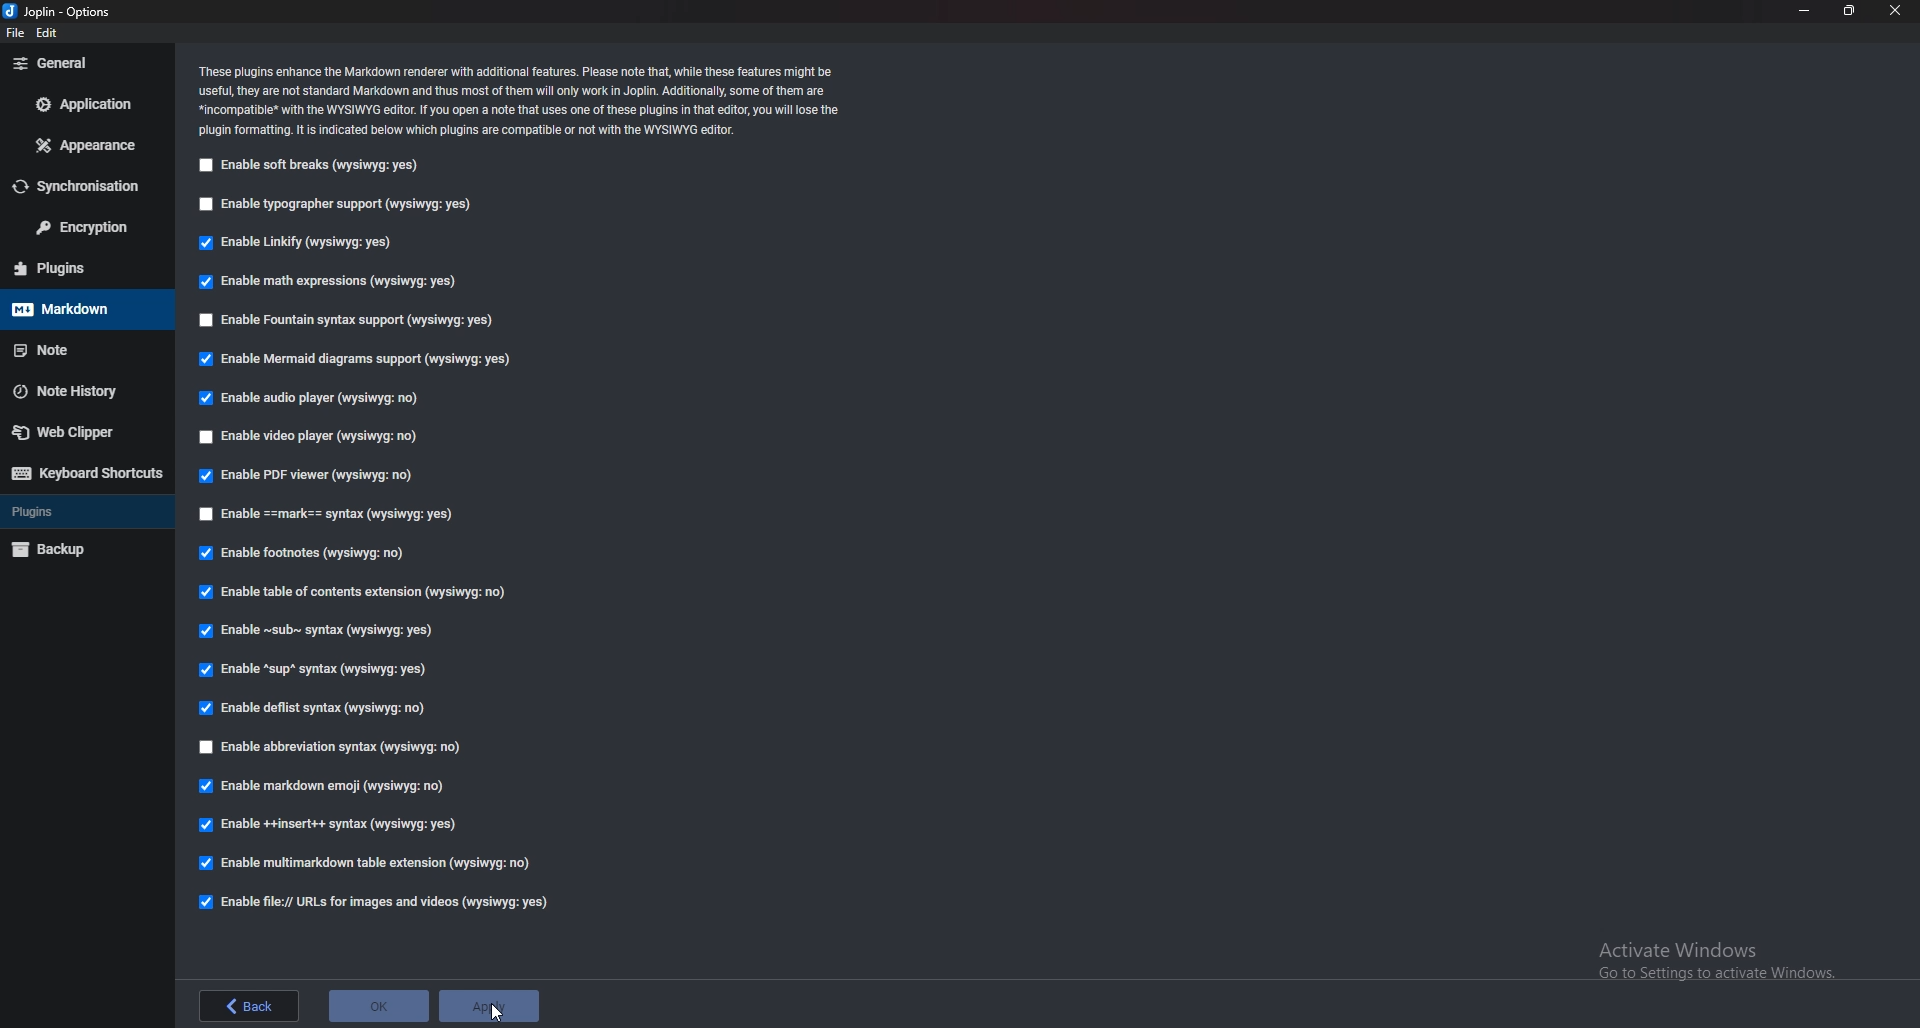 The width and height of the screenshot is (1920, 1028). I want to click on Appearance, so click(85, 144).